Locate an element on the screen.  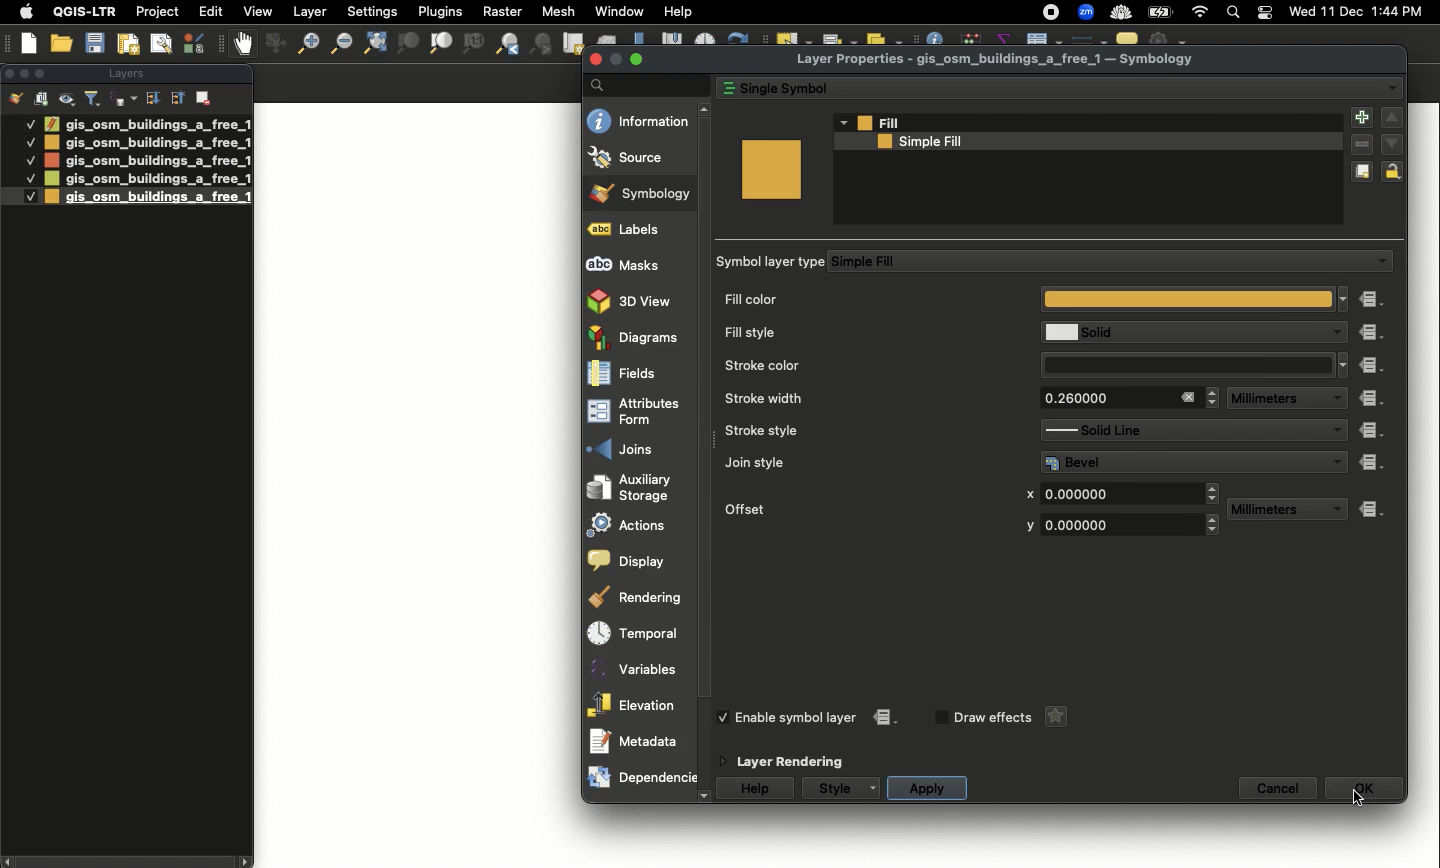
Drop down is located at coordinates (1334, 510).